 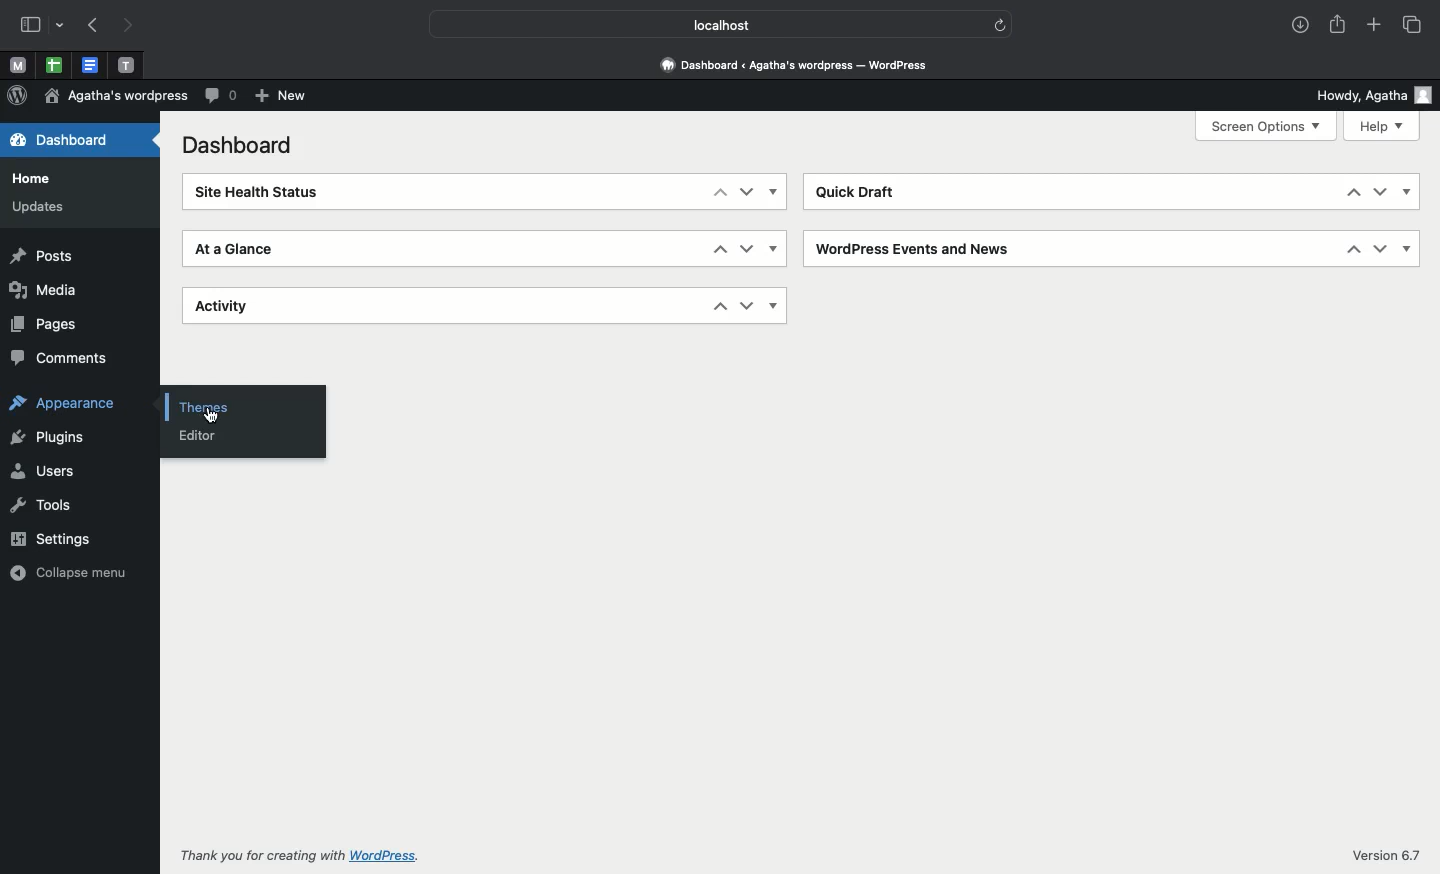 I want to click on Activity , so click(x=238, y=306).